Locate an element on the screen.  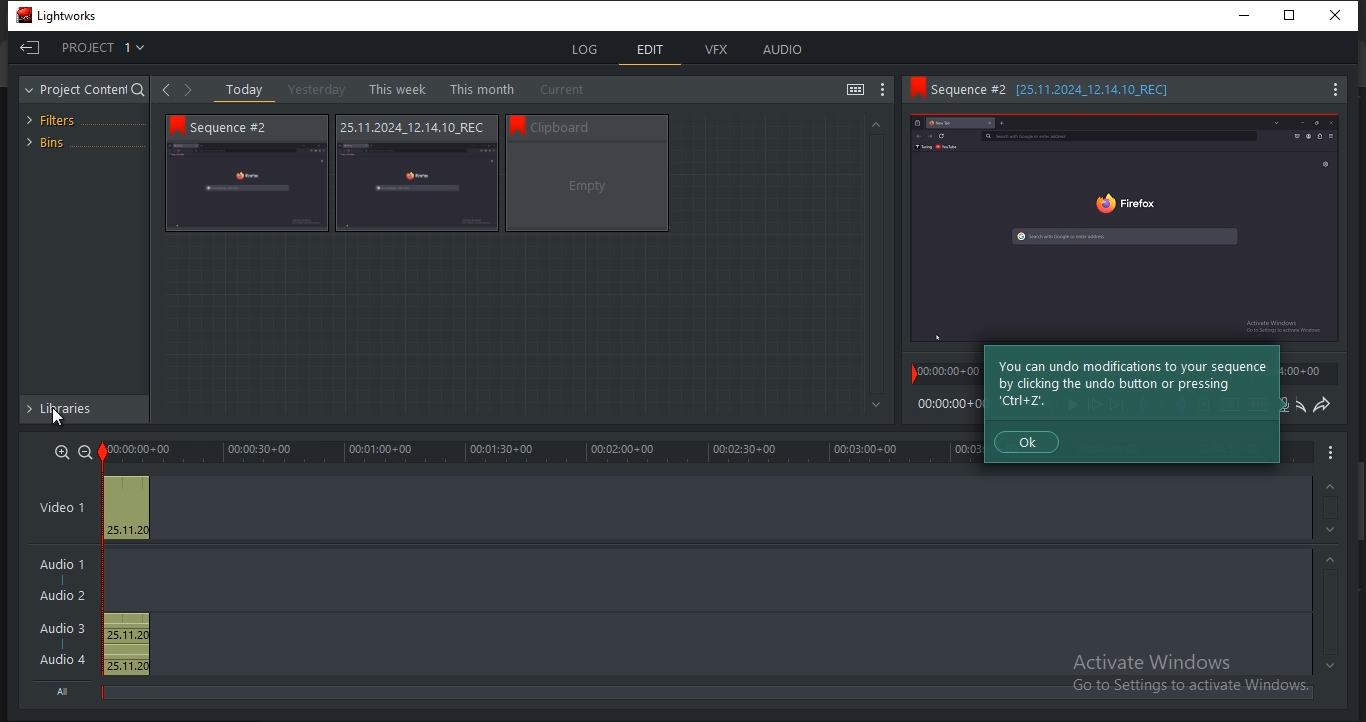
this week is located at coordinates (396, 88).